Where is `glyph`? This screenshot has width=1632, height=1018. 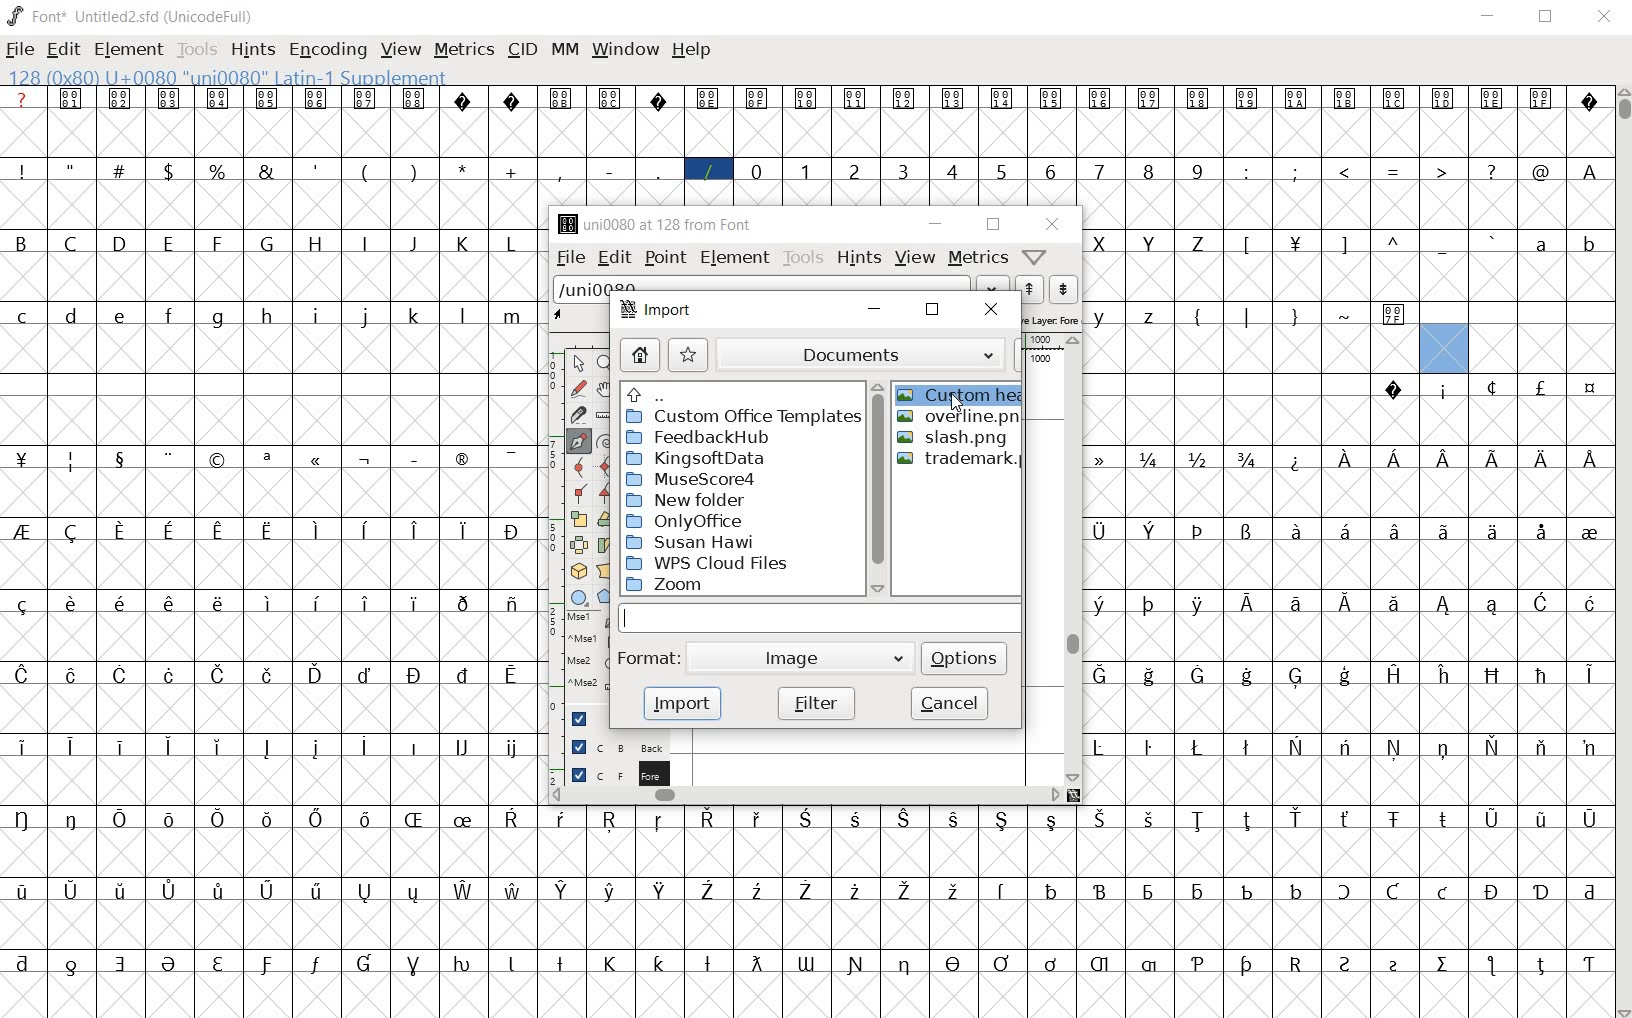
glyph is located at coordinates (71, 967).